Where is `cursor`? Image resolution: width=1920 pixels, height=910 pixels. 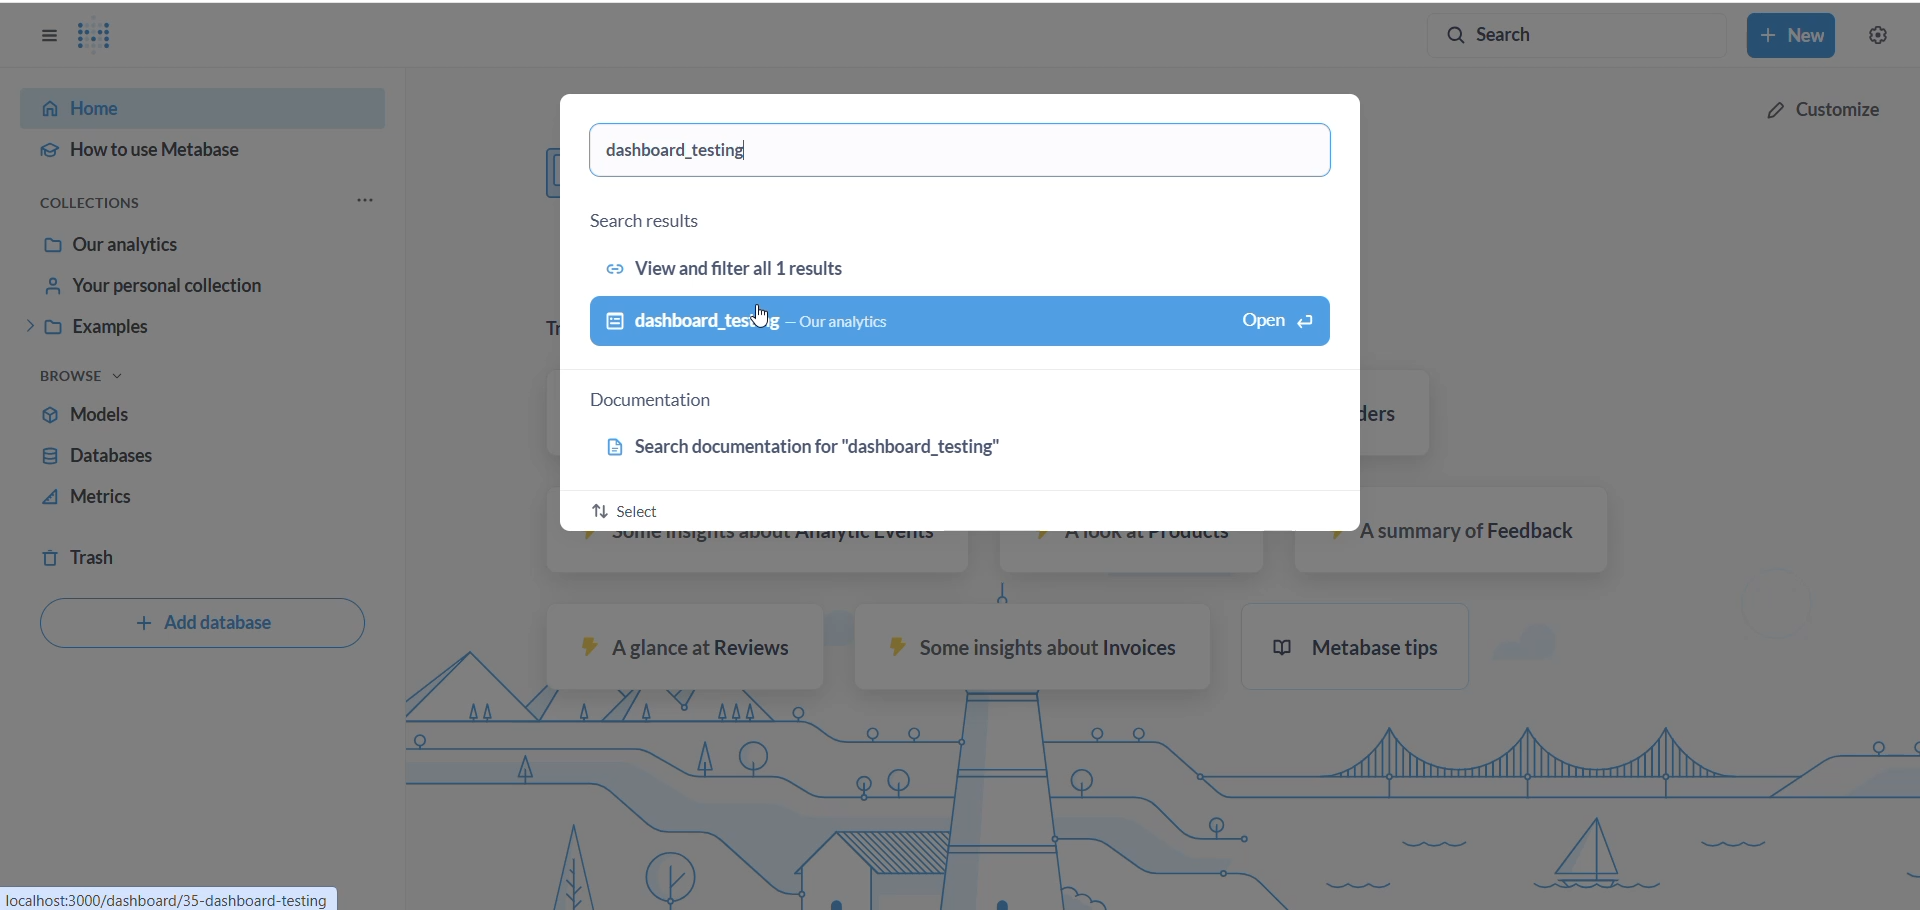 cursor is located at coordinates (763, 313).